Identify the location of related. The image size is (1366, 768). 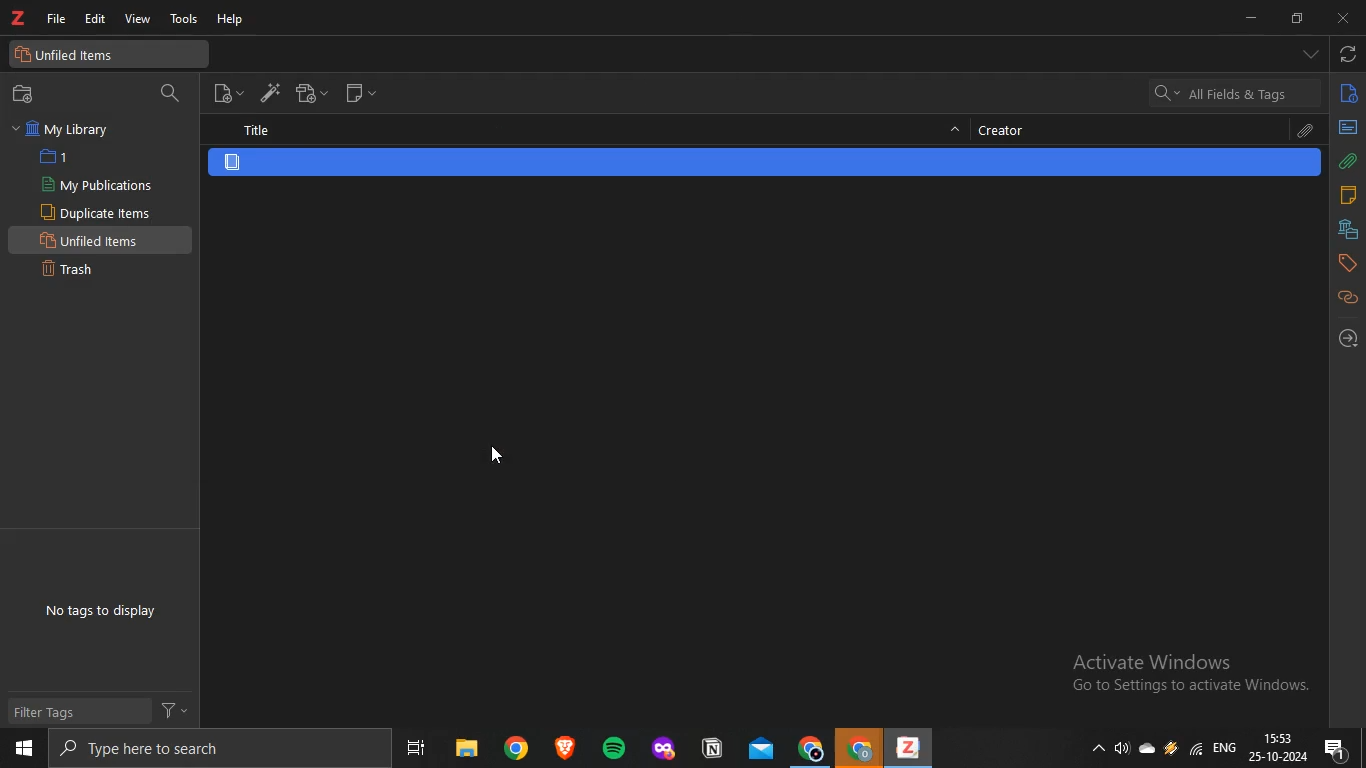
(1347, 298).